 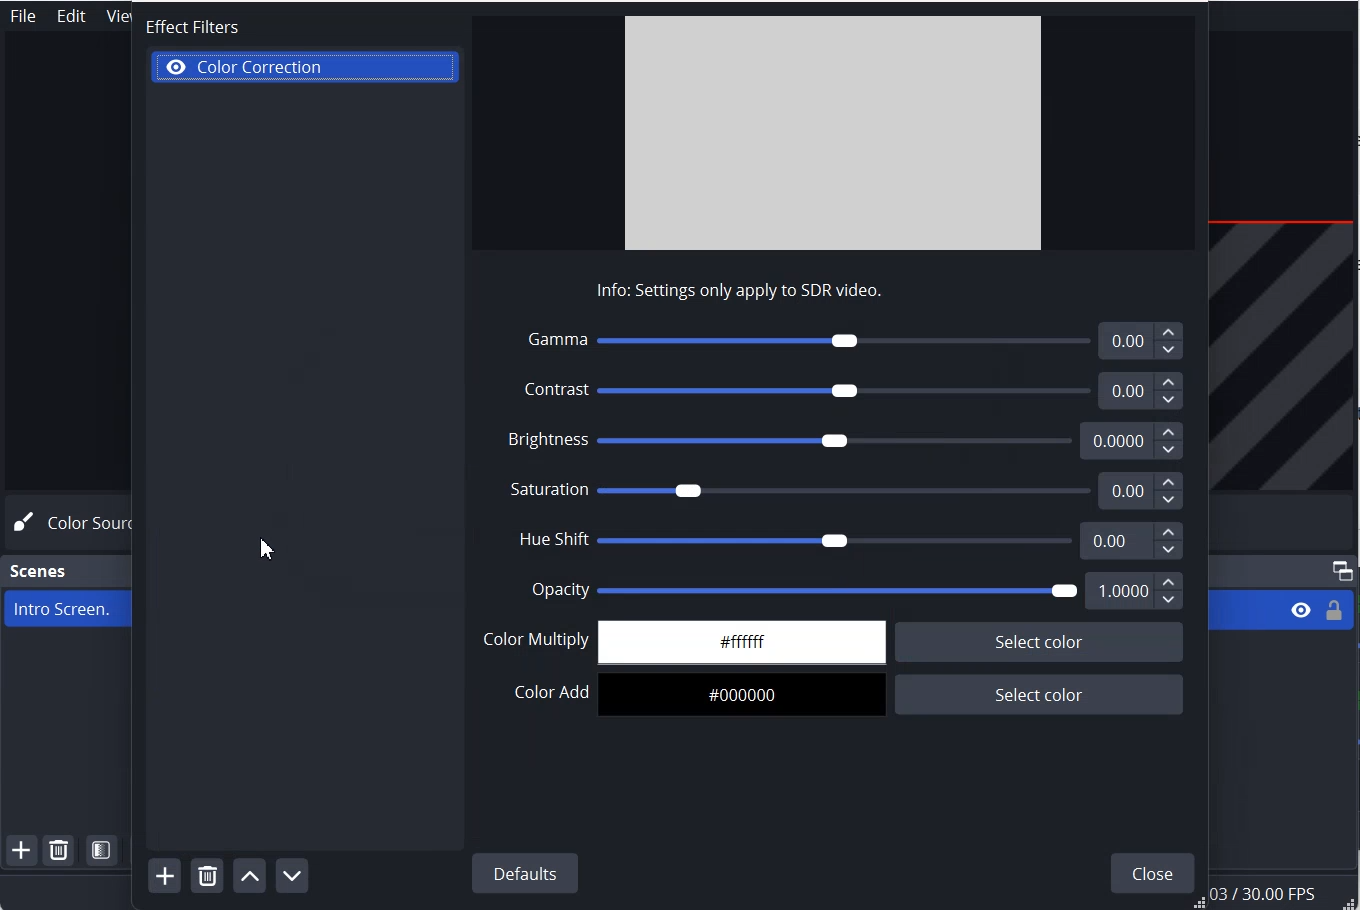 I want to click on Contrast, so click(x=756, y=390).